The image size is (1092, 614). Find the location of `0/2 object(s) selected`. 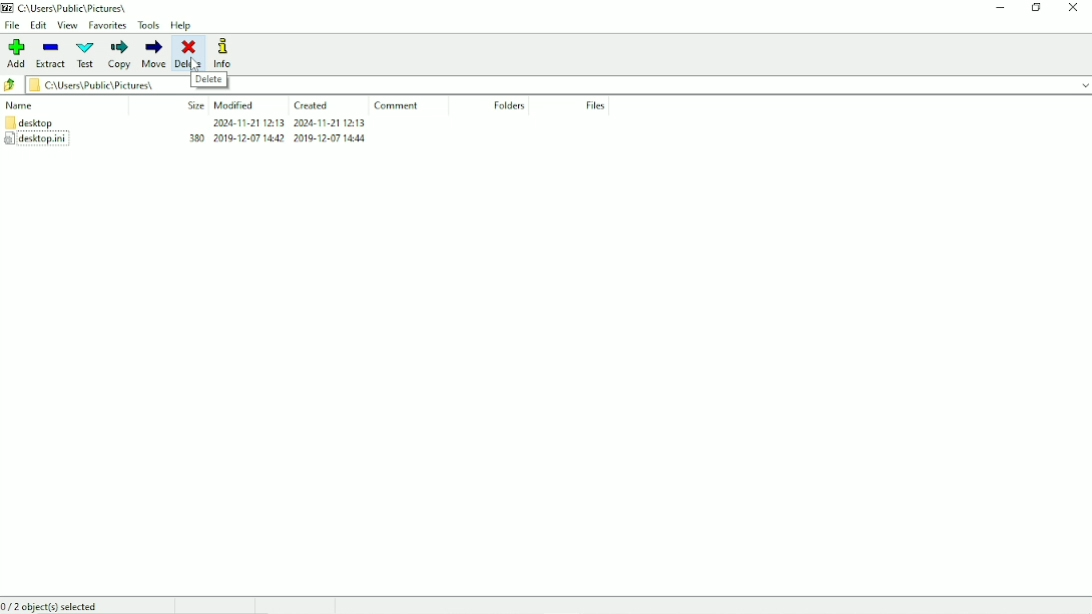

0/2 object(s) selected is located at coordinates (54, 606).